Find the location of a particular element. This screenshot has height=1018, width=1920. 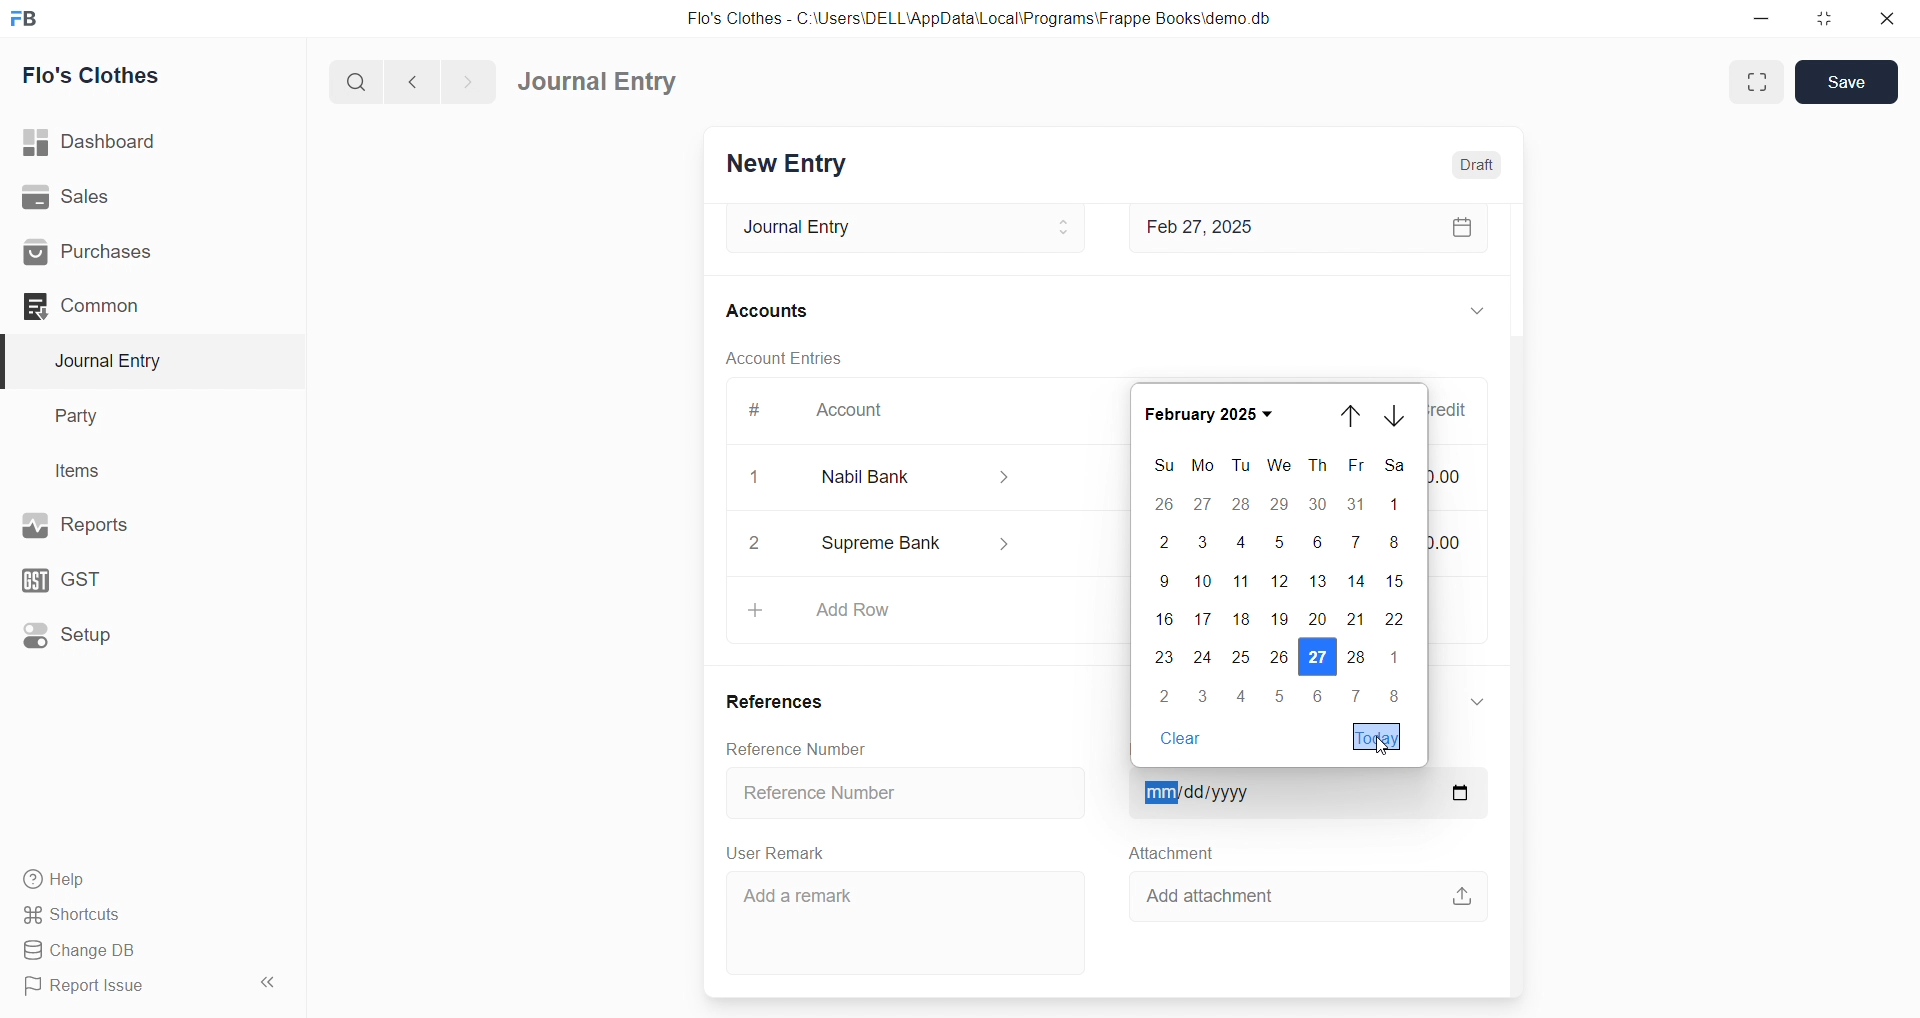

3 is located at coordinates (1202, 542).